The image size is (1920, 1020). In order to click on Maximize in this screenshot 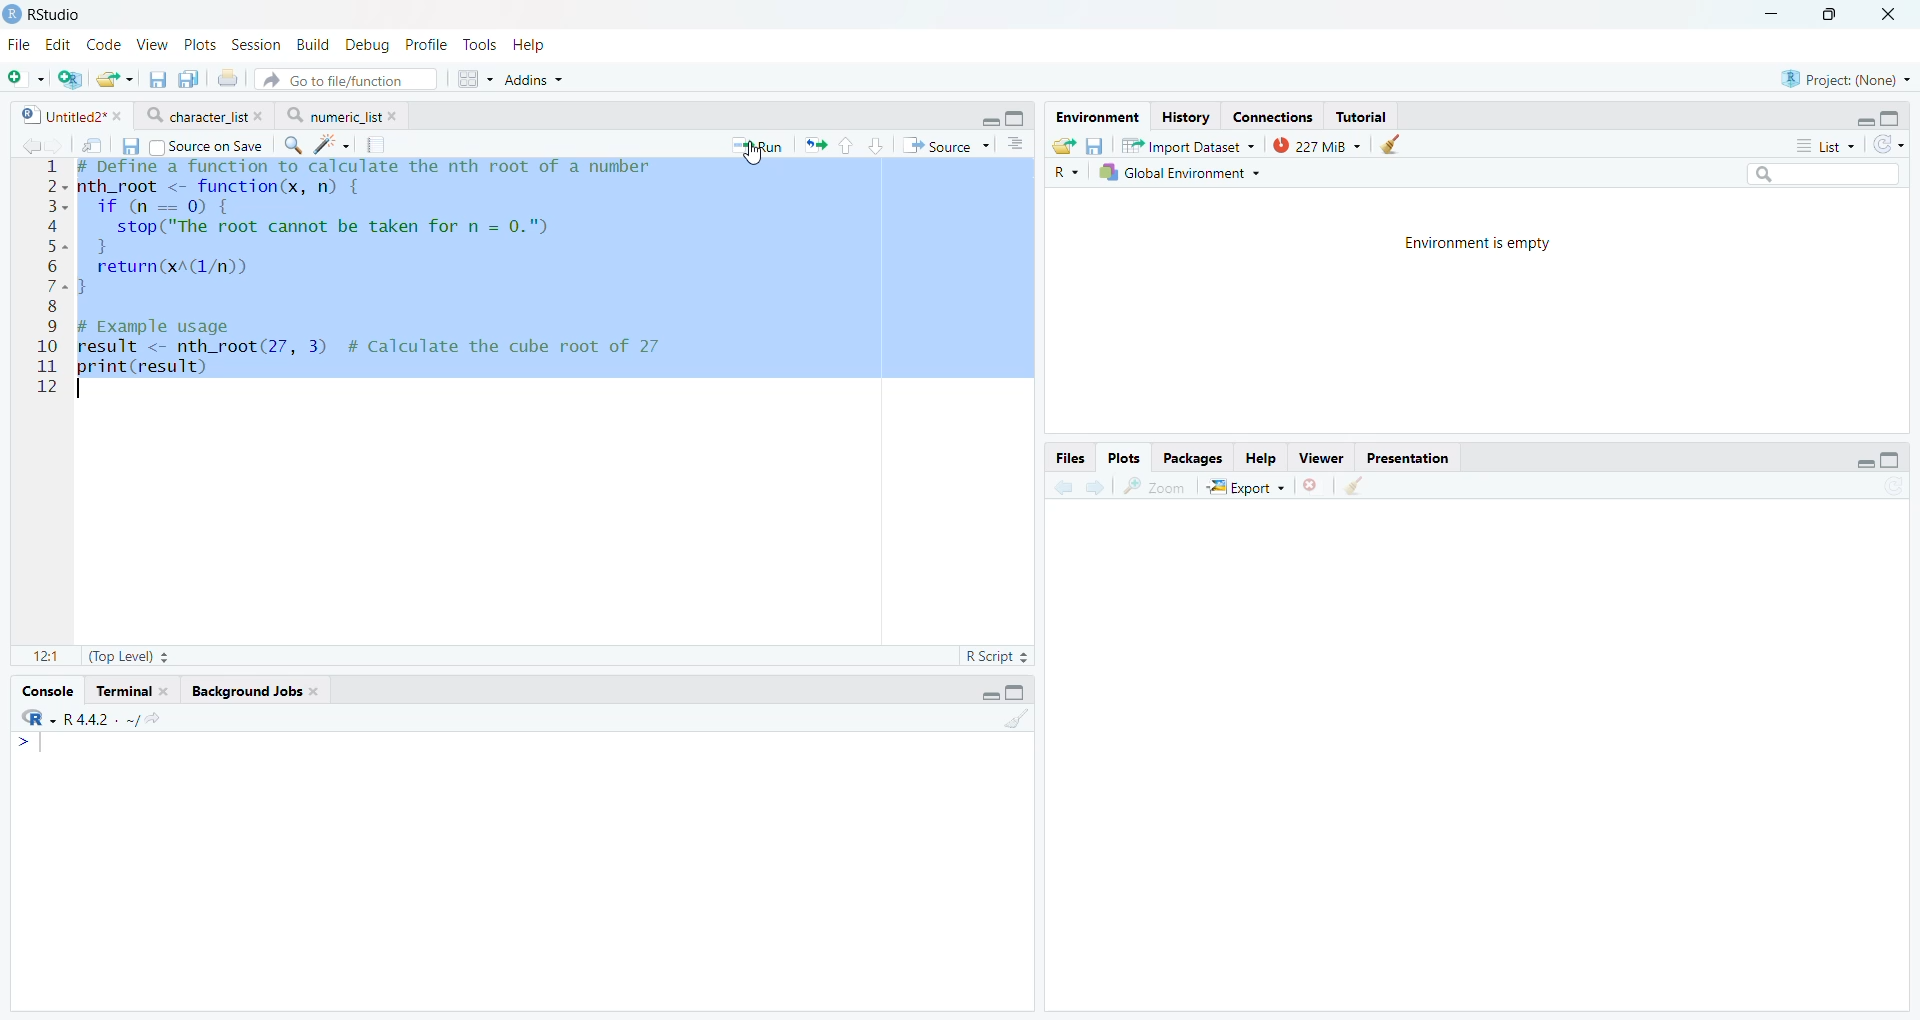, I will do `click(1832, 13)`.